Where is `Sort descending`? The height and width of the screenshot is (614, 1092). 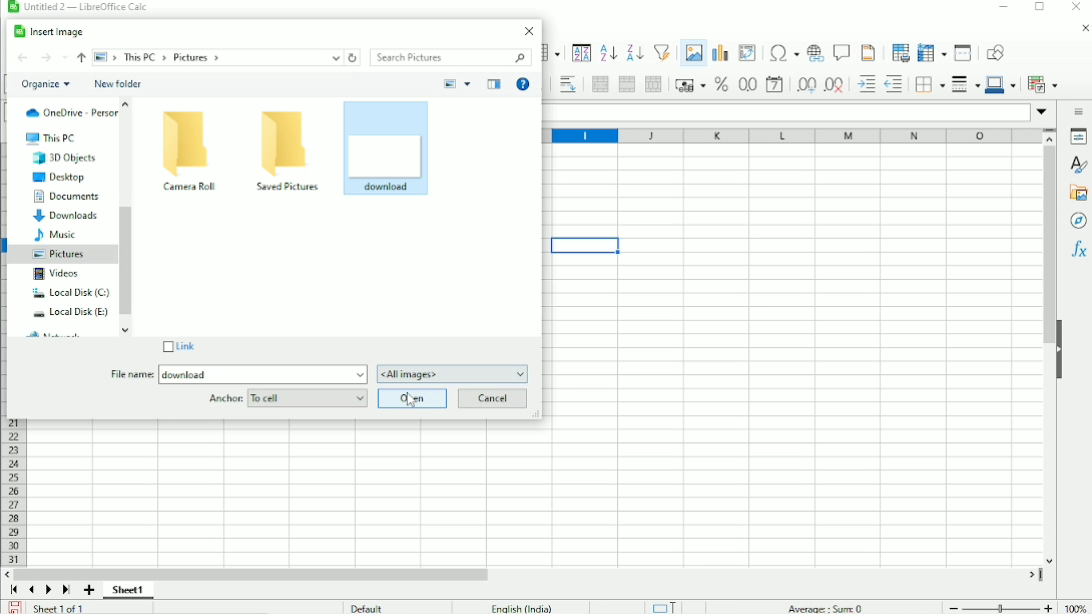
Sort descending is located at coordinates (633, 52).